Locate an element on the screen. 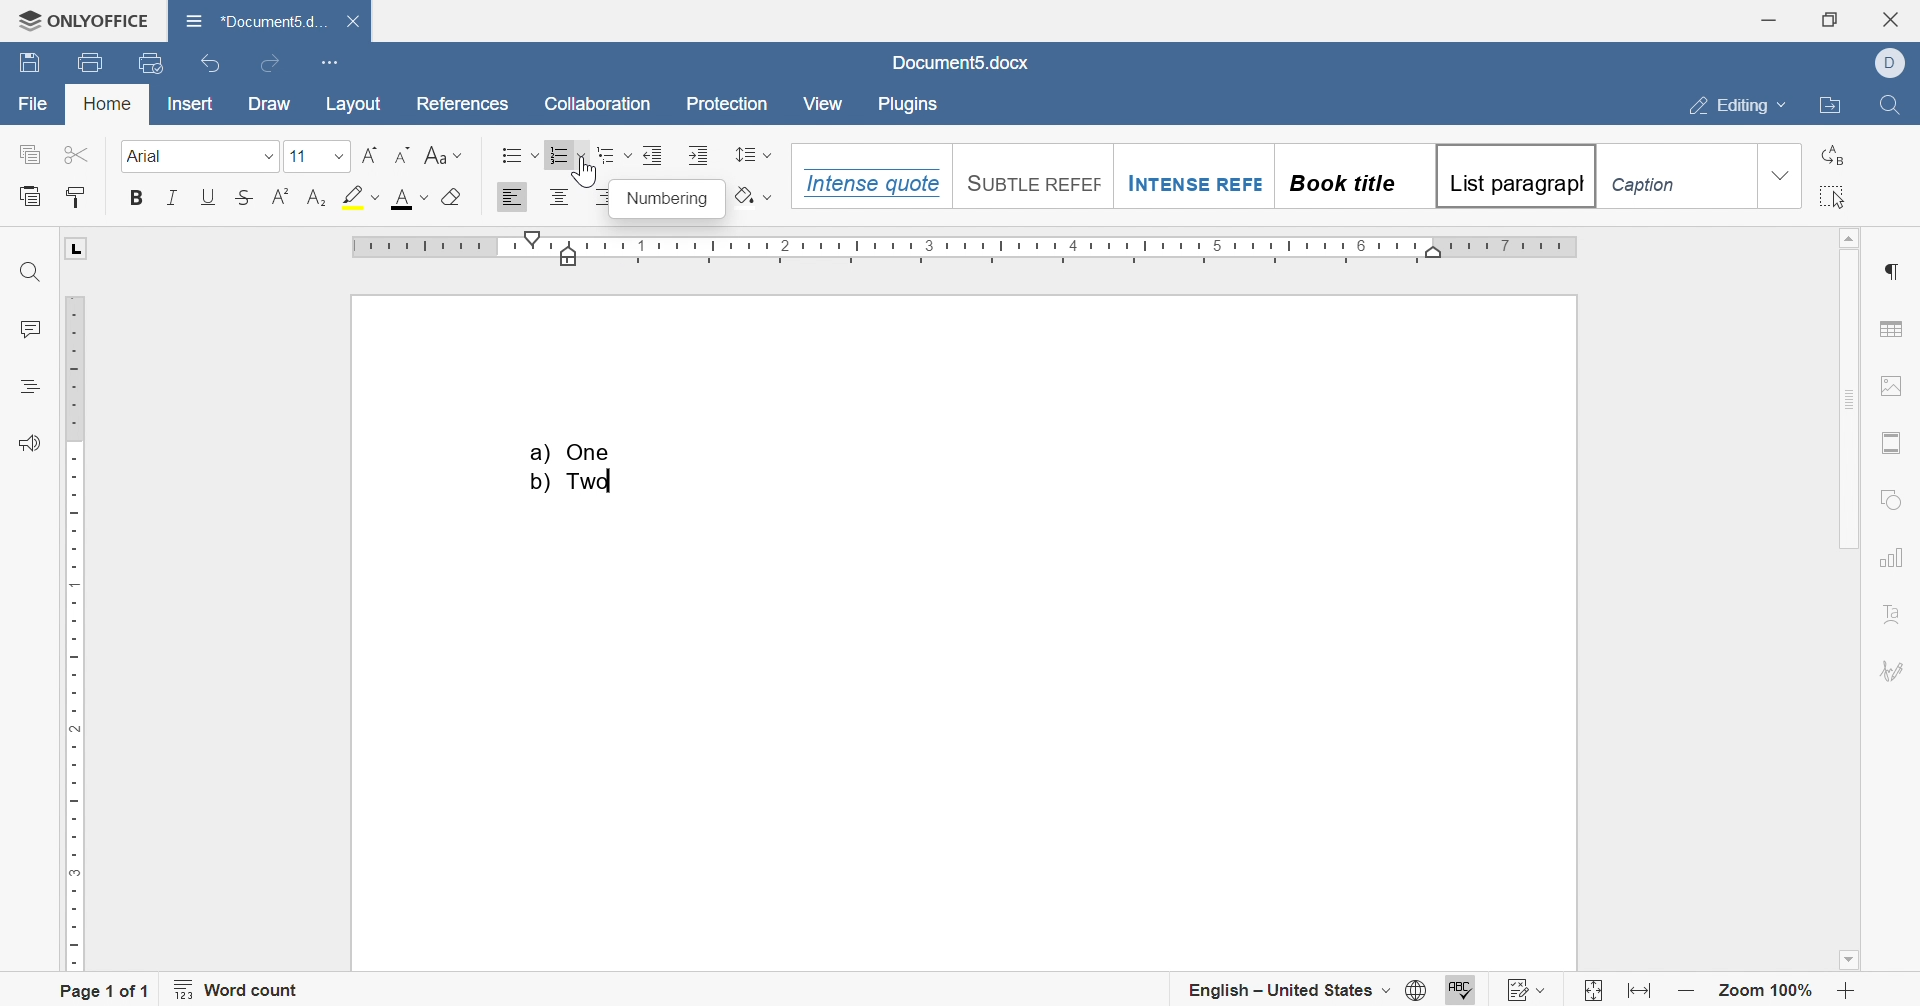  ruler is located at coordinates (73, 632).